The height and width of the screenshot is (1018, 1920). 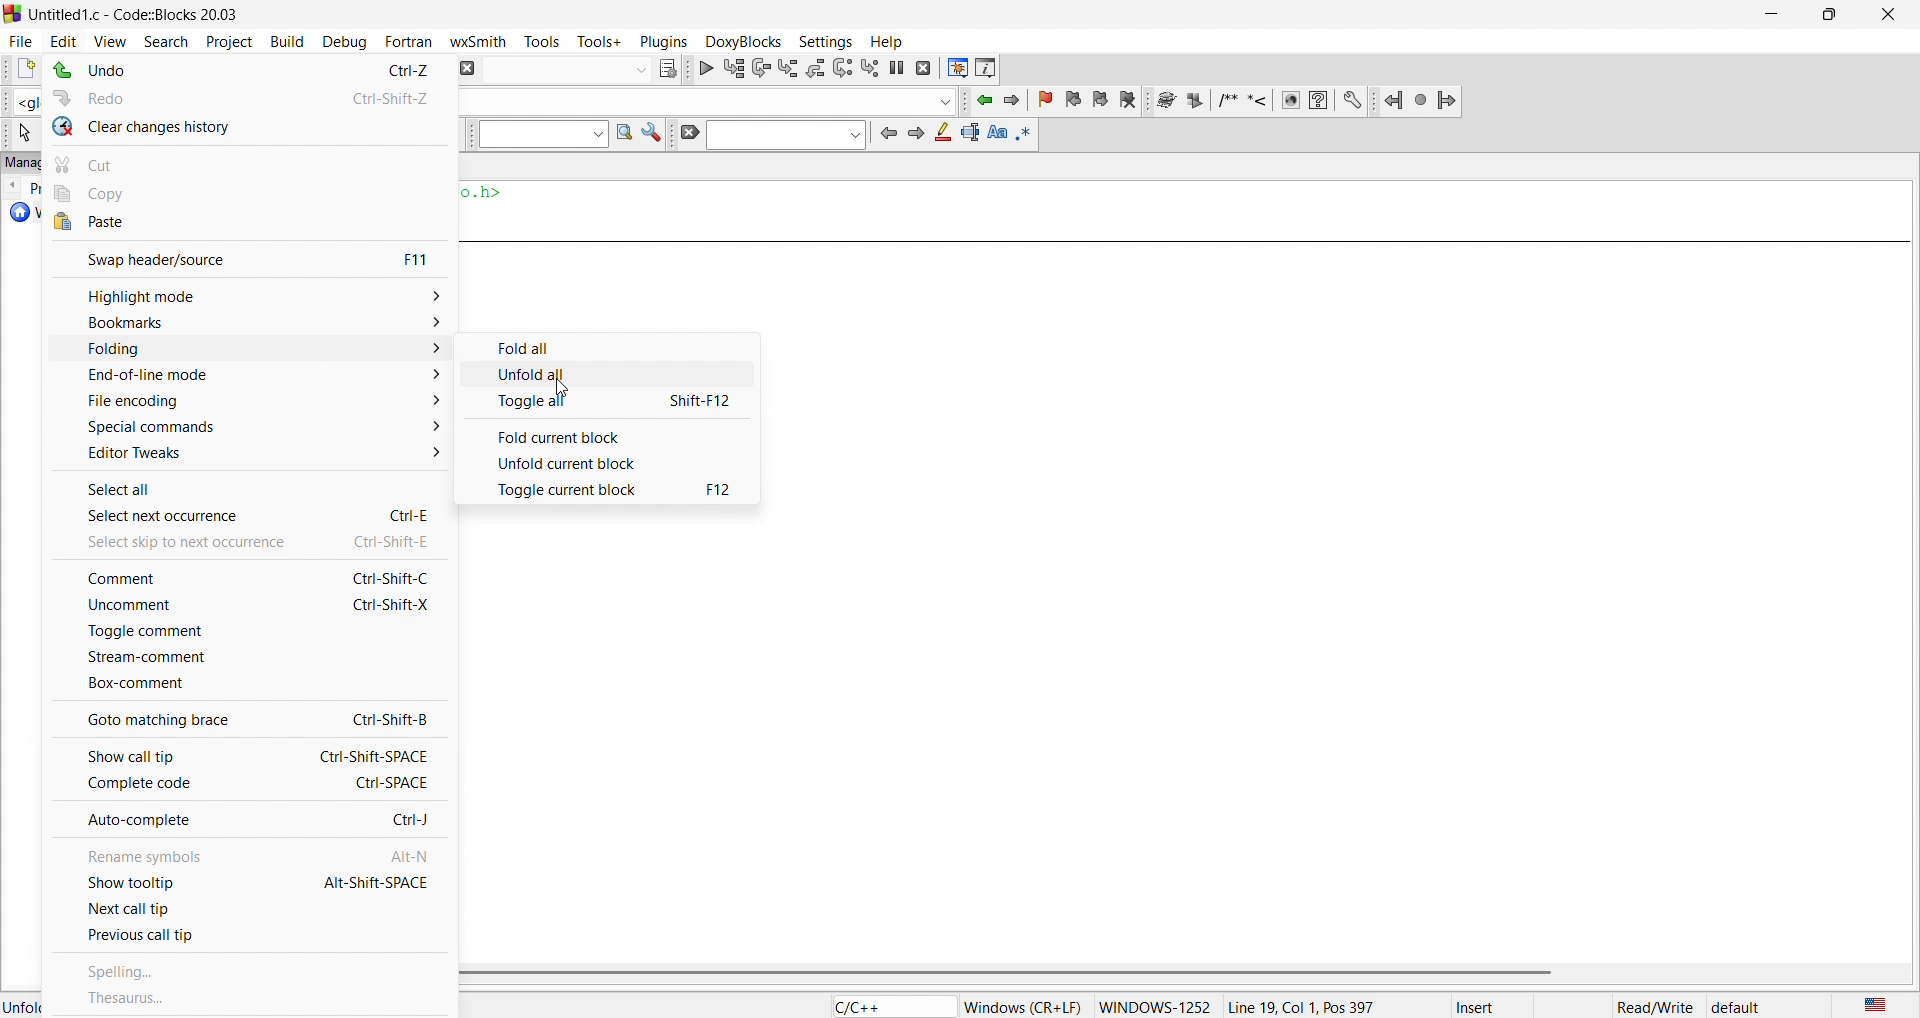 I want to click on file, so click(x=18, y=38).